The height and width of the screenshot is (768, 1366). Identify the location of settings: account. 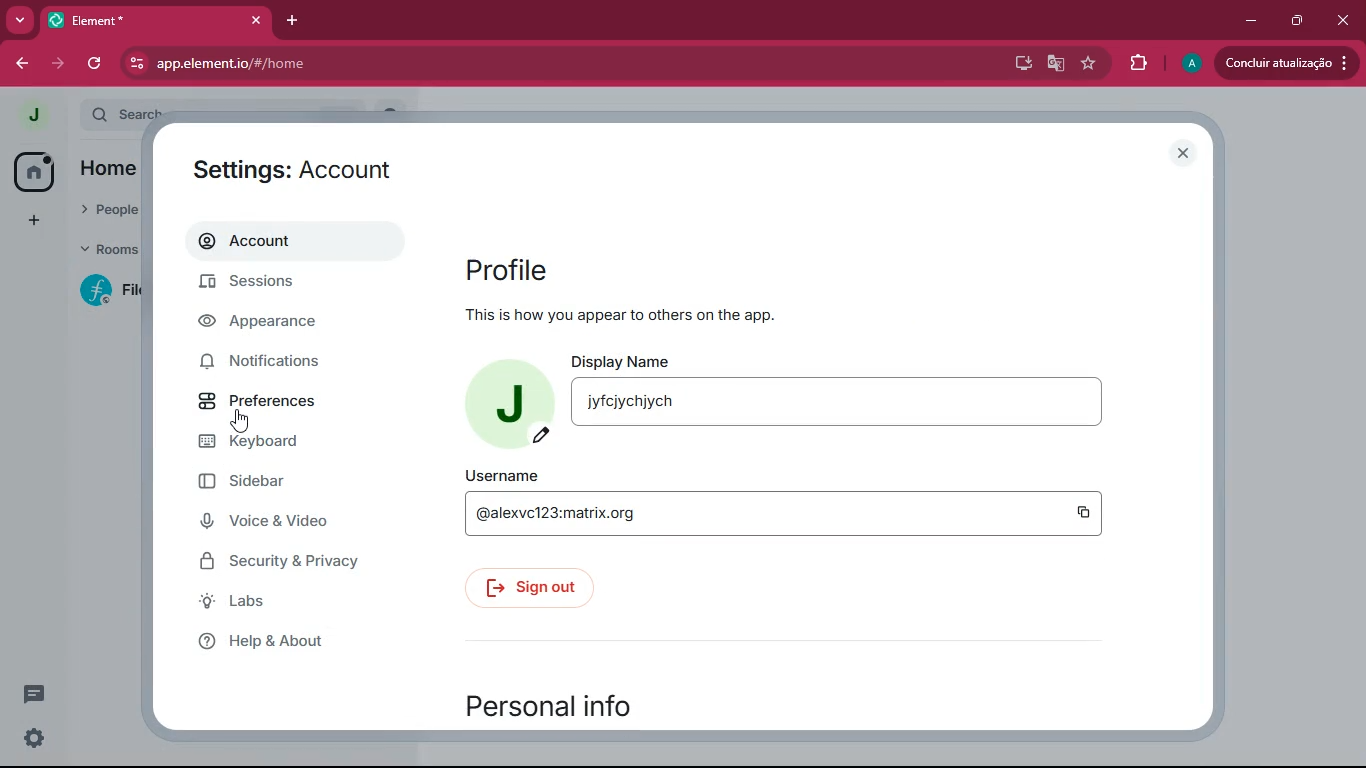
(312, 174).